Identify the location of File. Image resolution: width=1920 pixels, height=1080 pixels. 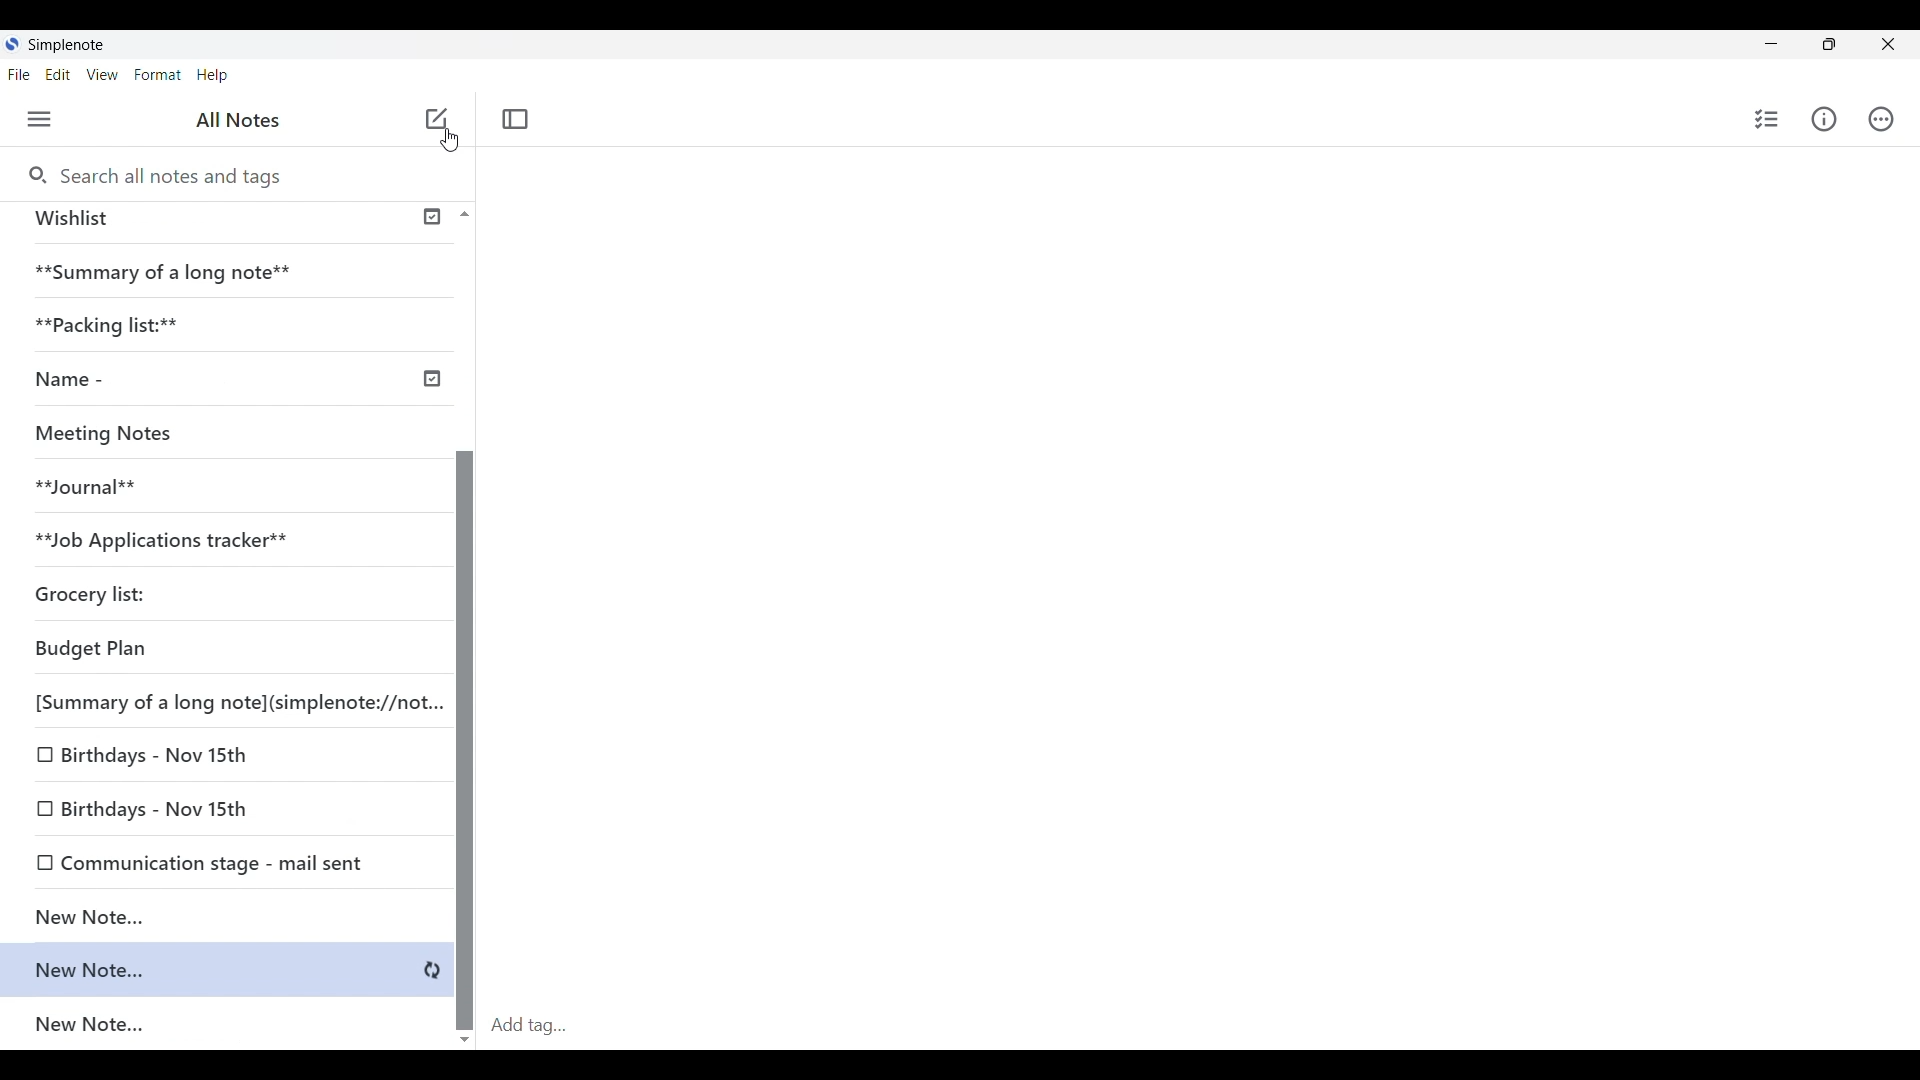
(23, 74).